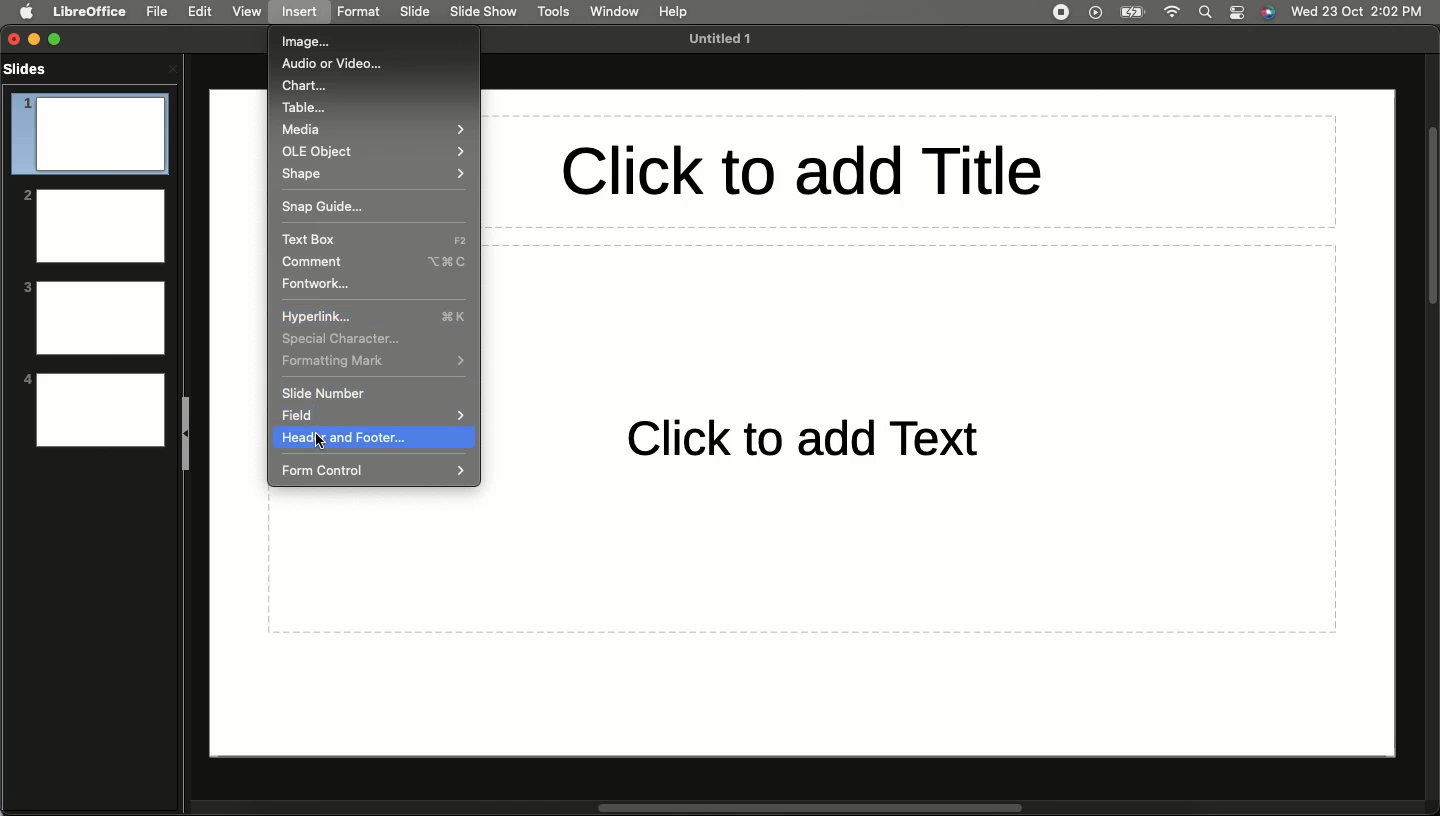 Image resolution: width=1440 pixels, height=816 pixels. What do you see at coordinates (310, 108) in the screenshot?
I see `Table` at bounding box center [310, 108].